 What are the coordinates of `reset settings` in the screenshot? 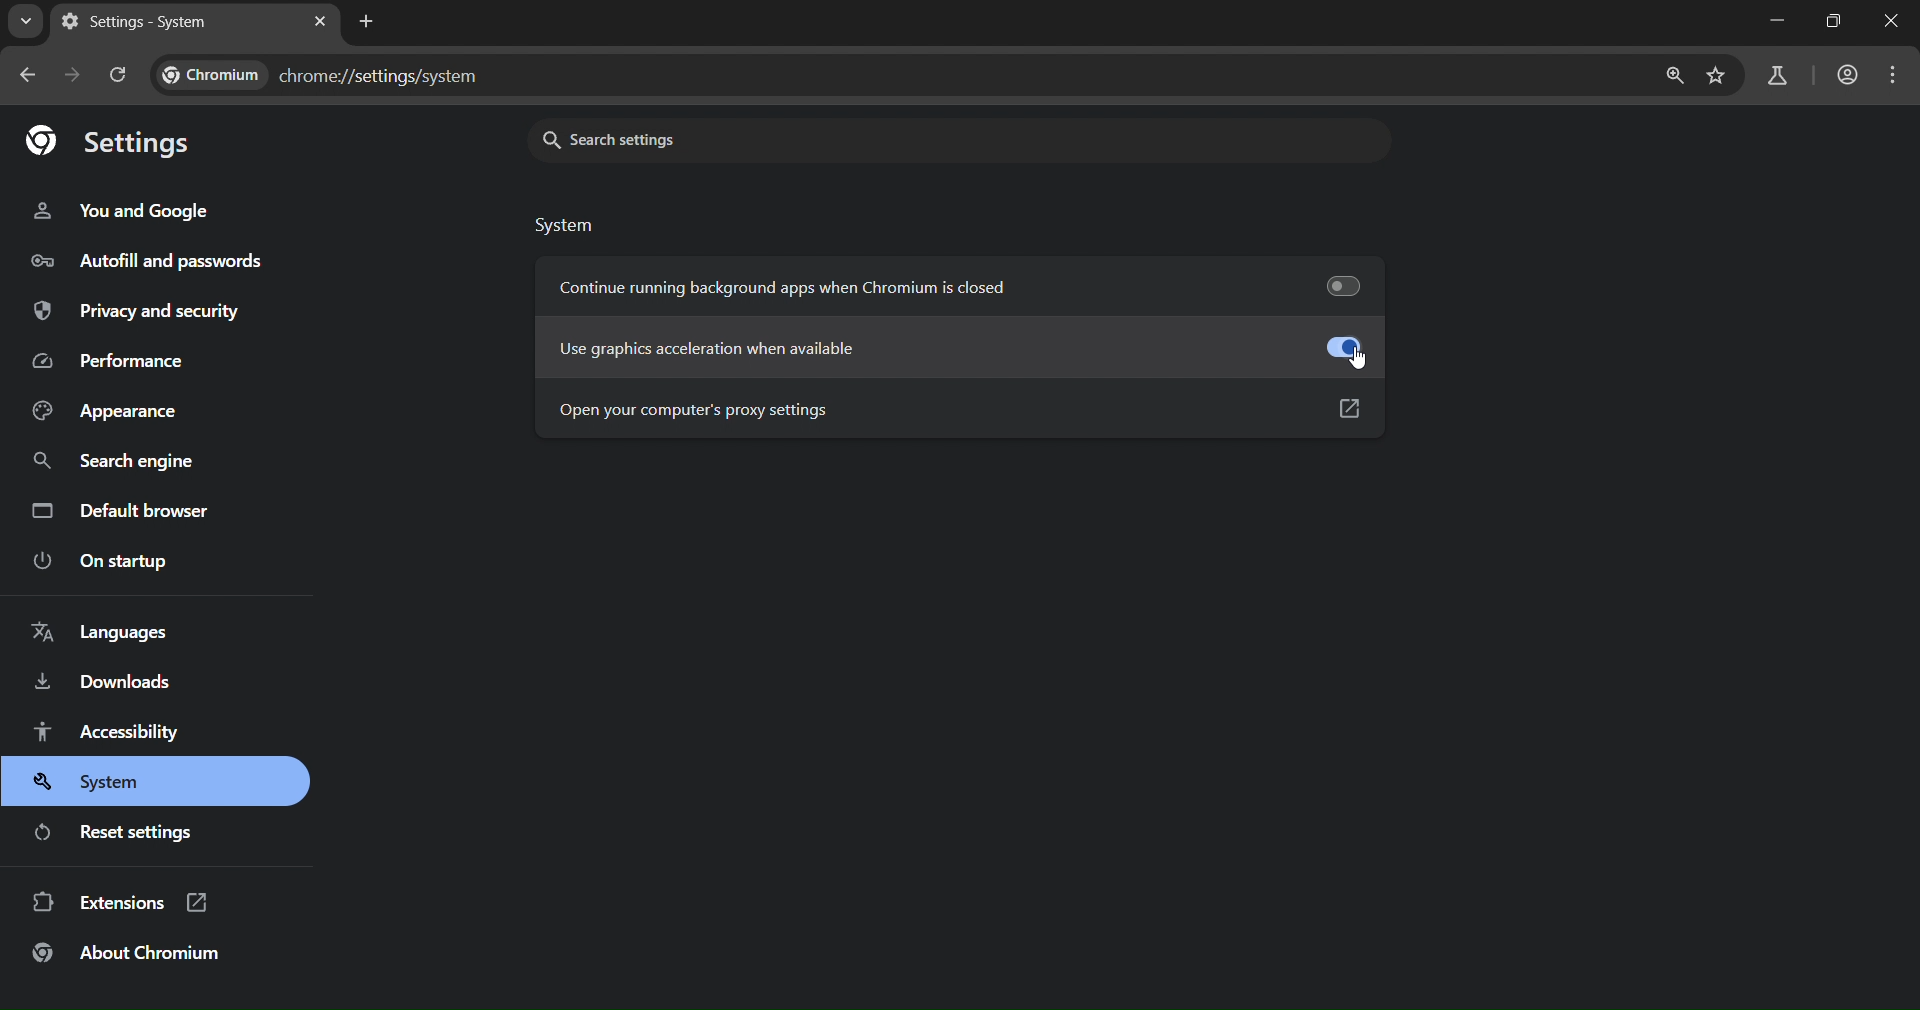 It's located at (131, 832).